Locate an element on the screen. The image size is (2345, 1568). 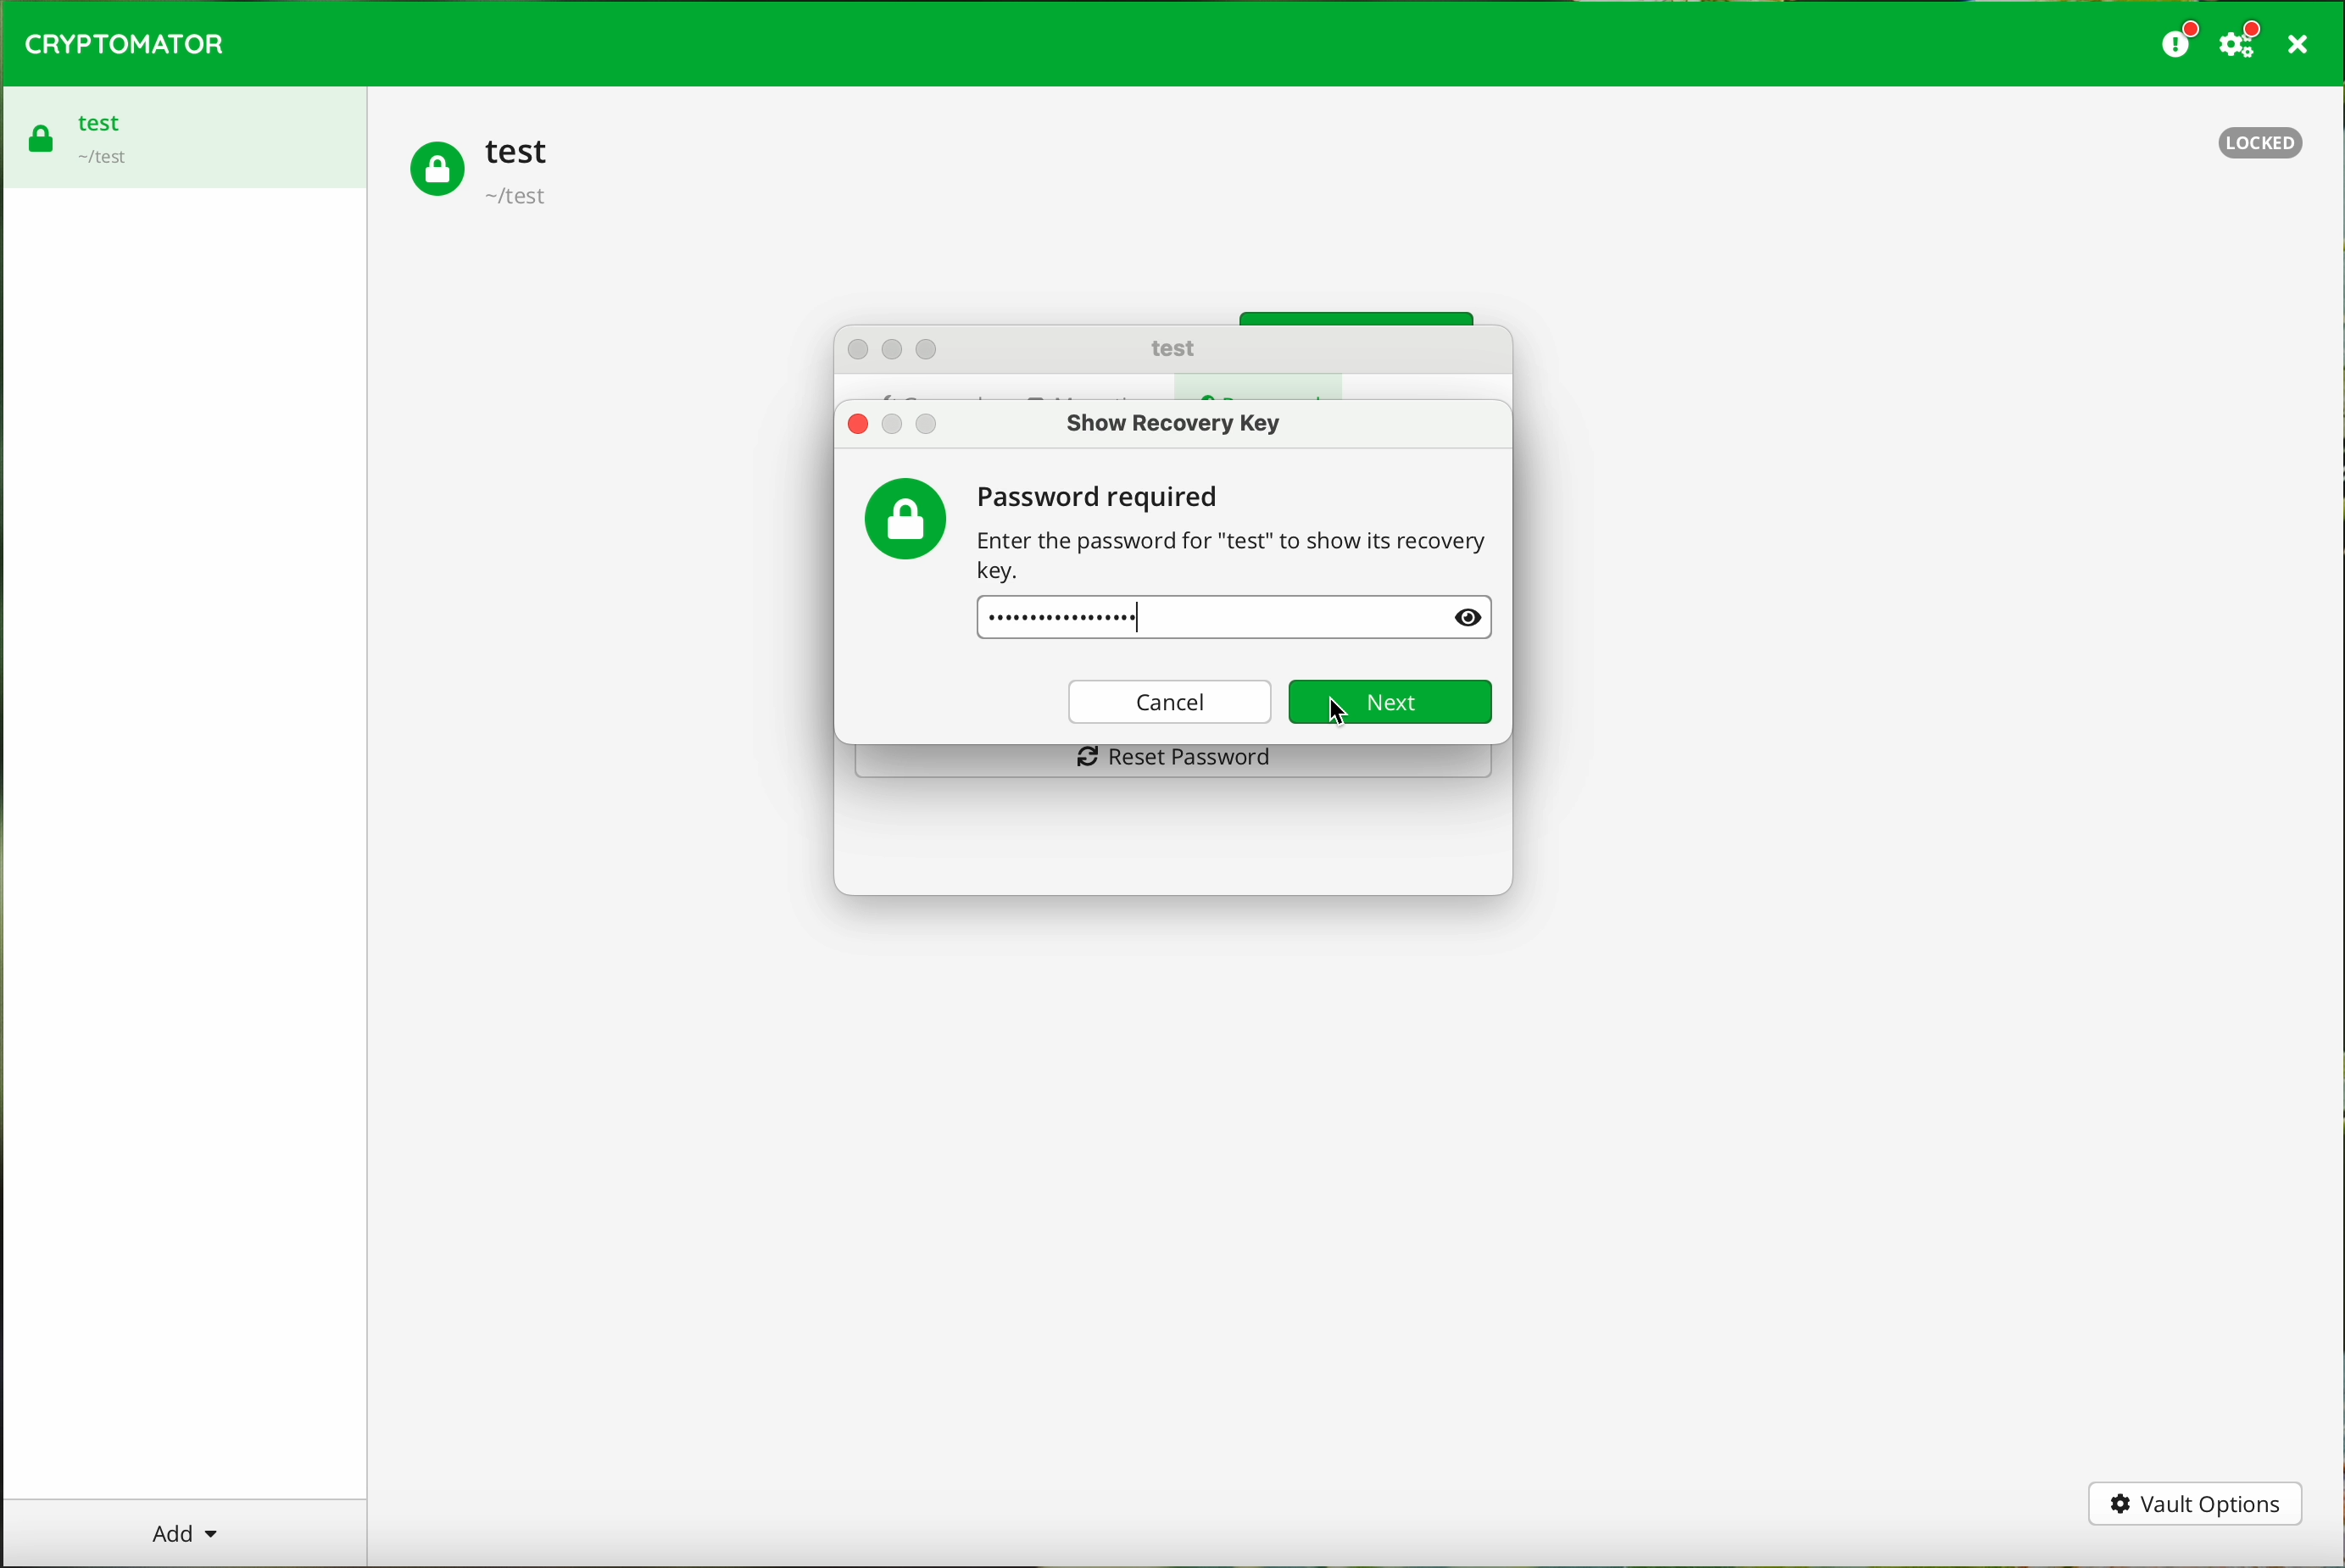
CRYPTOMATOR is located at coordinates (126, 44).